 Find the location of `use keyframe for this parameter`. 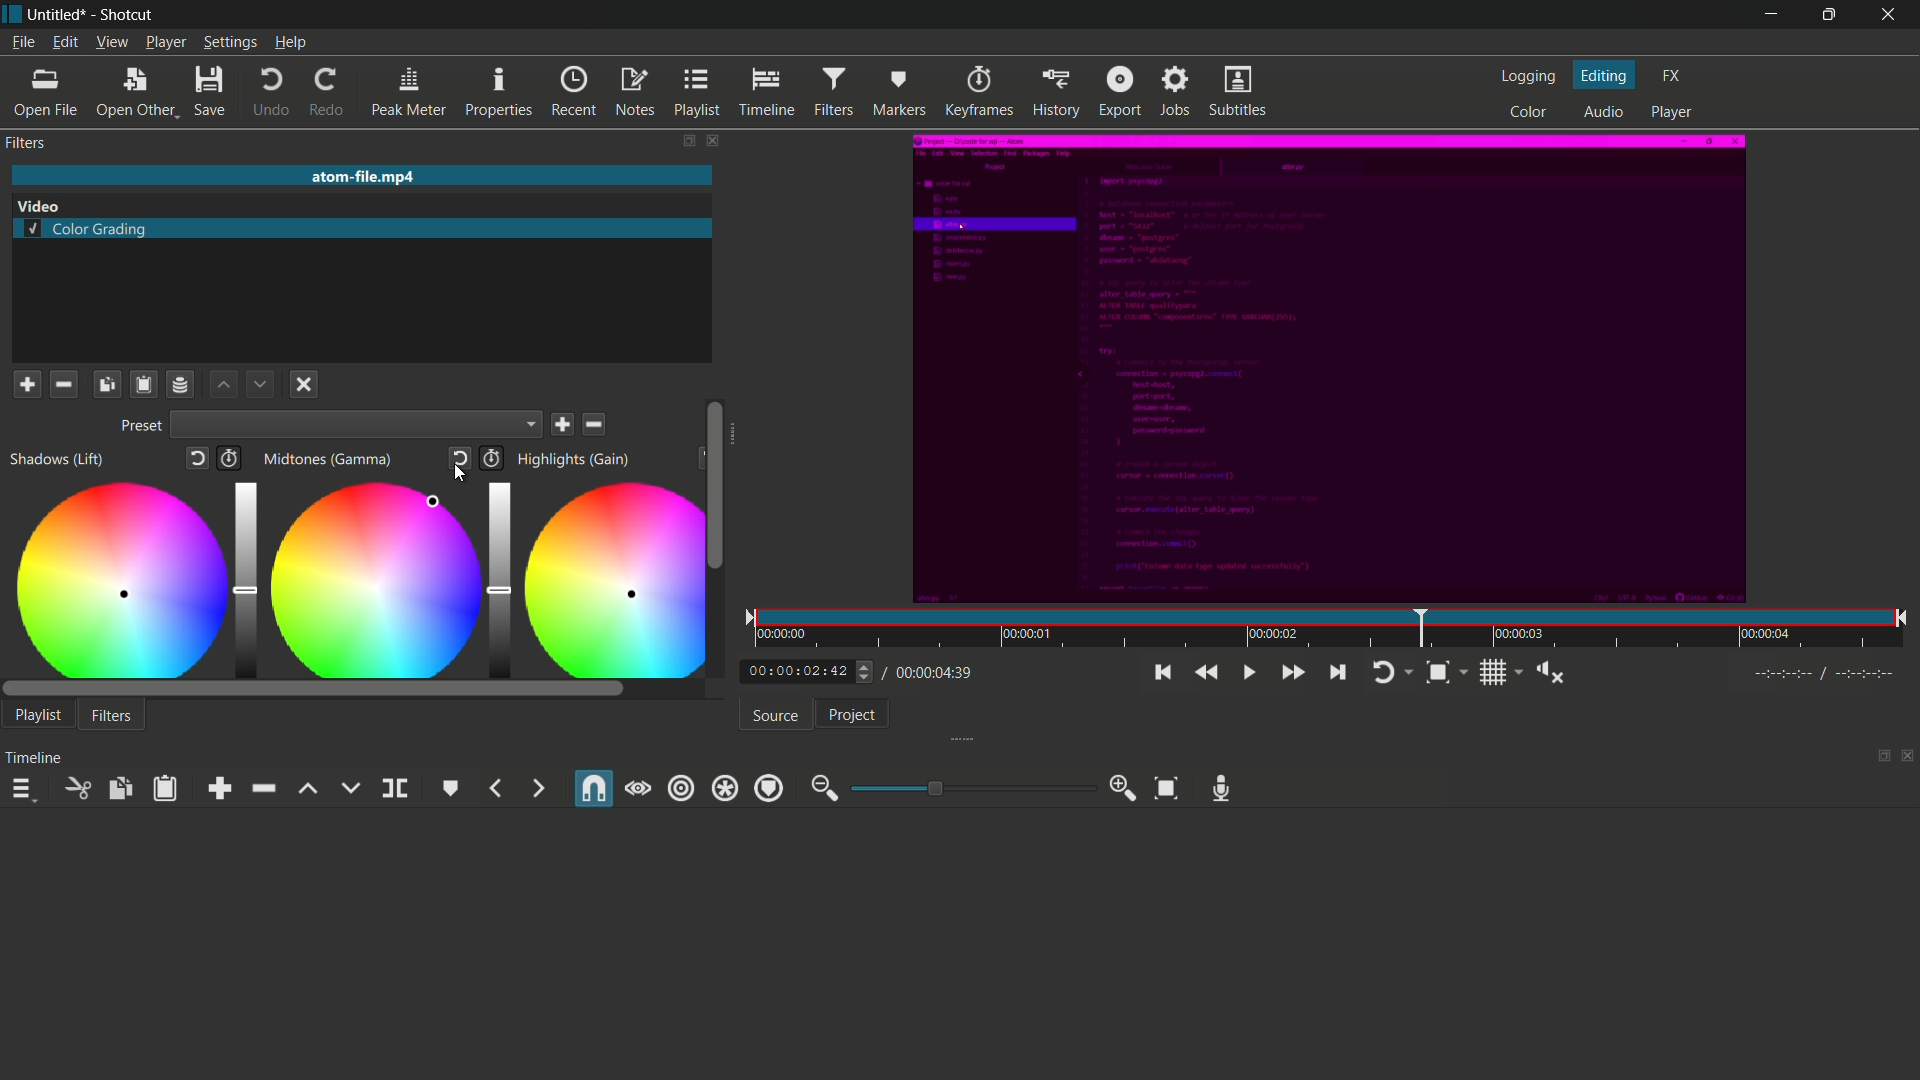

use keyframe for this parameter is located at coordinates (491, 458).